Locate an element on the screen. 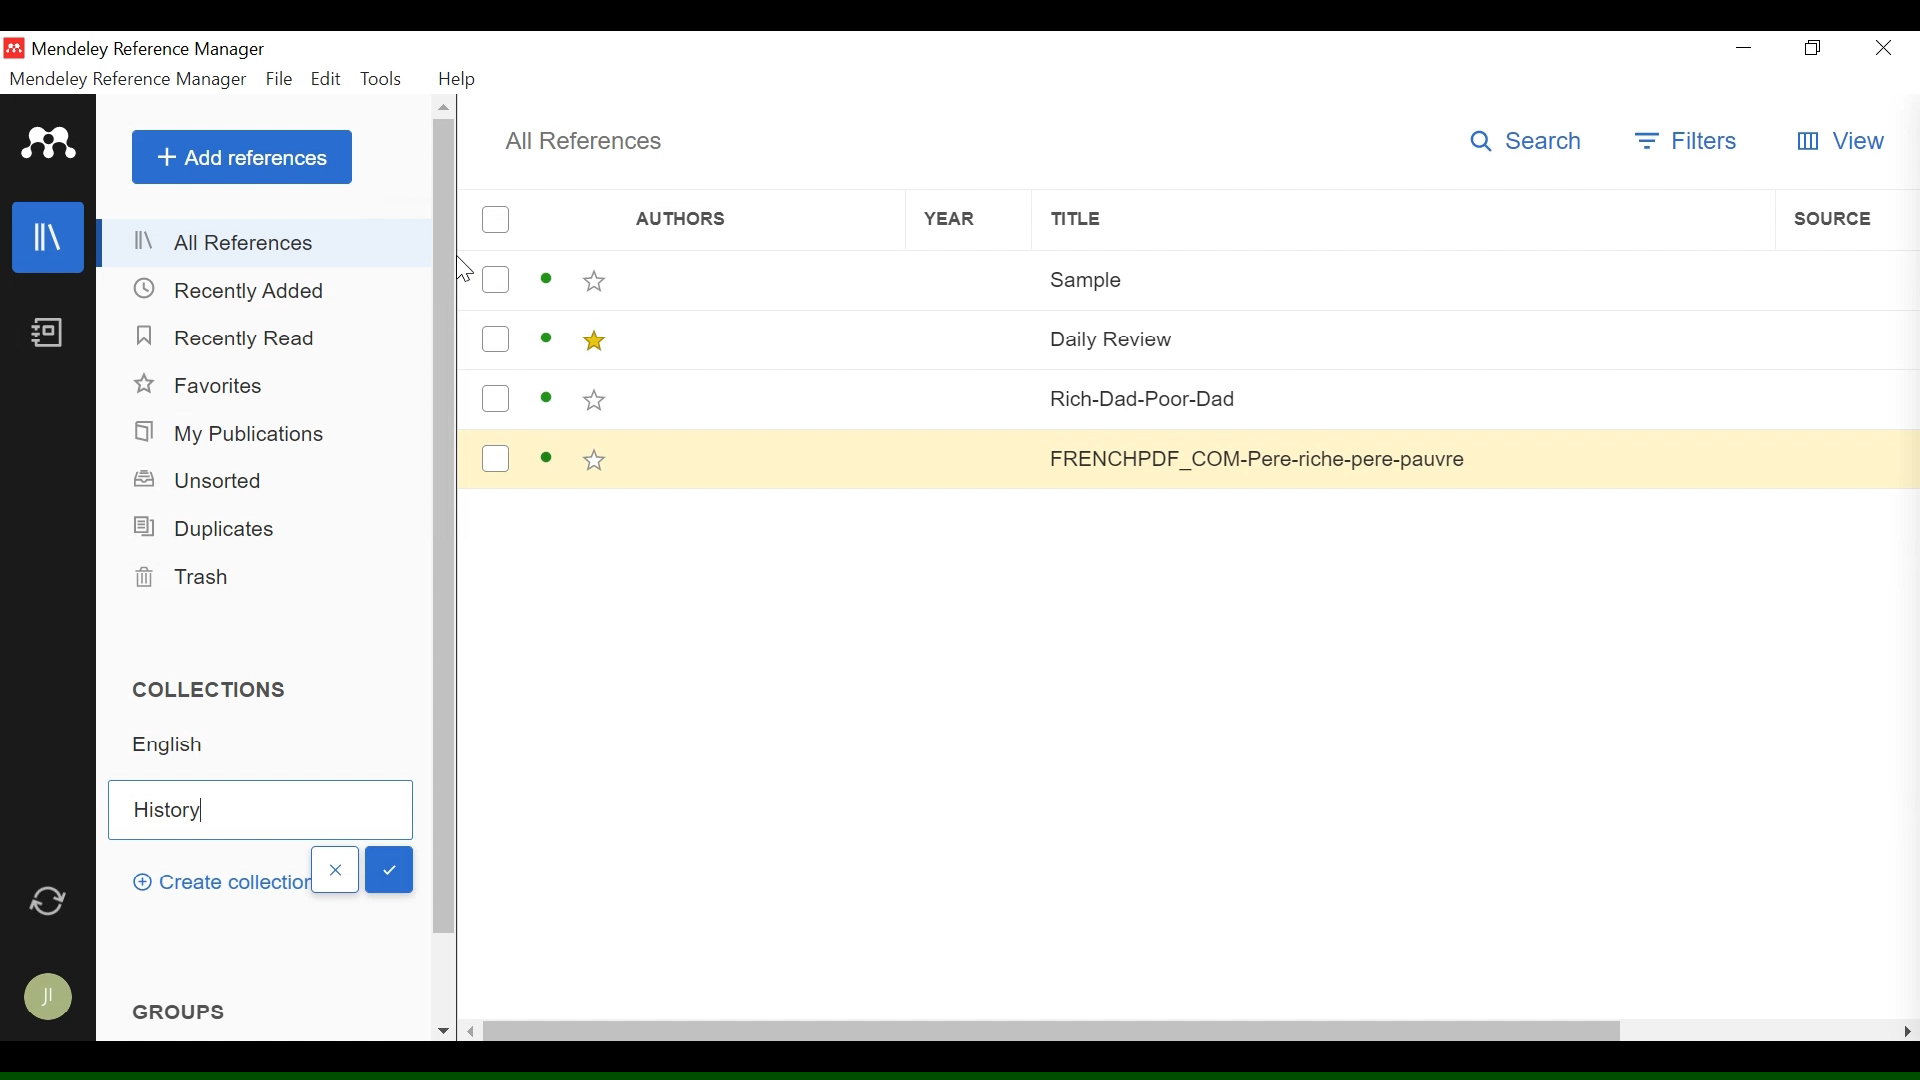 Image resolution: width=1920 pixels, height=1080 pixels. Authors is located at coordinates (763, 460).